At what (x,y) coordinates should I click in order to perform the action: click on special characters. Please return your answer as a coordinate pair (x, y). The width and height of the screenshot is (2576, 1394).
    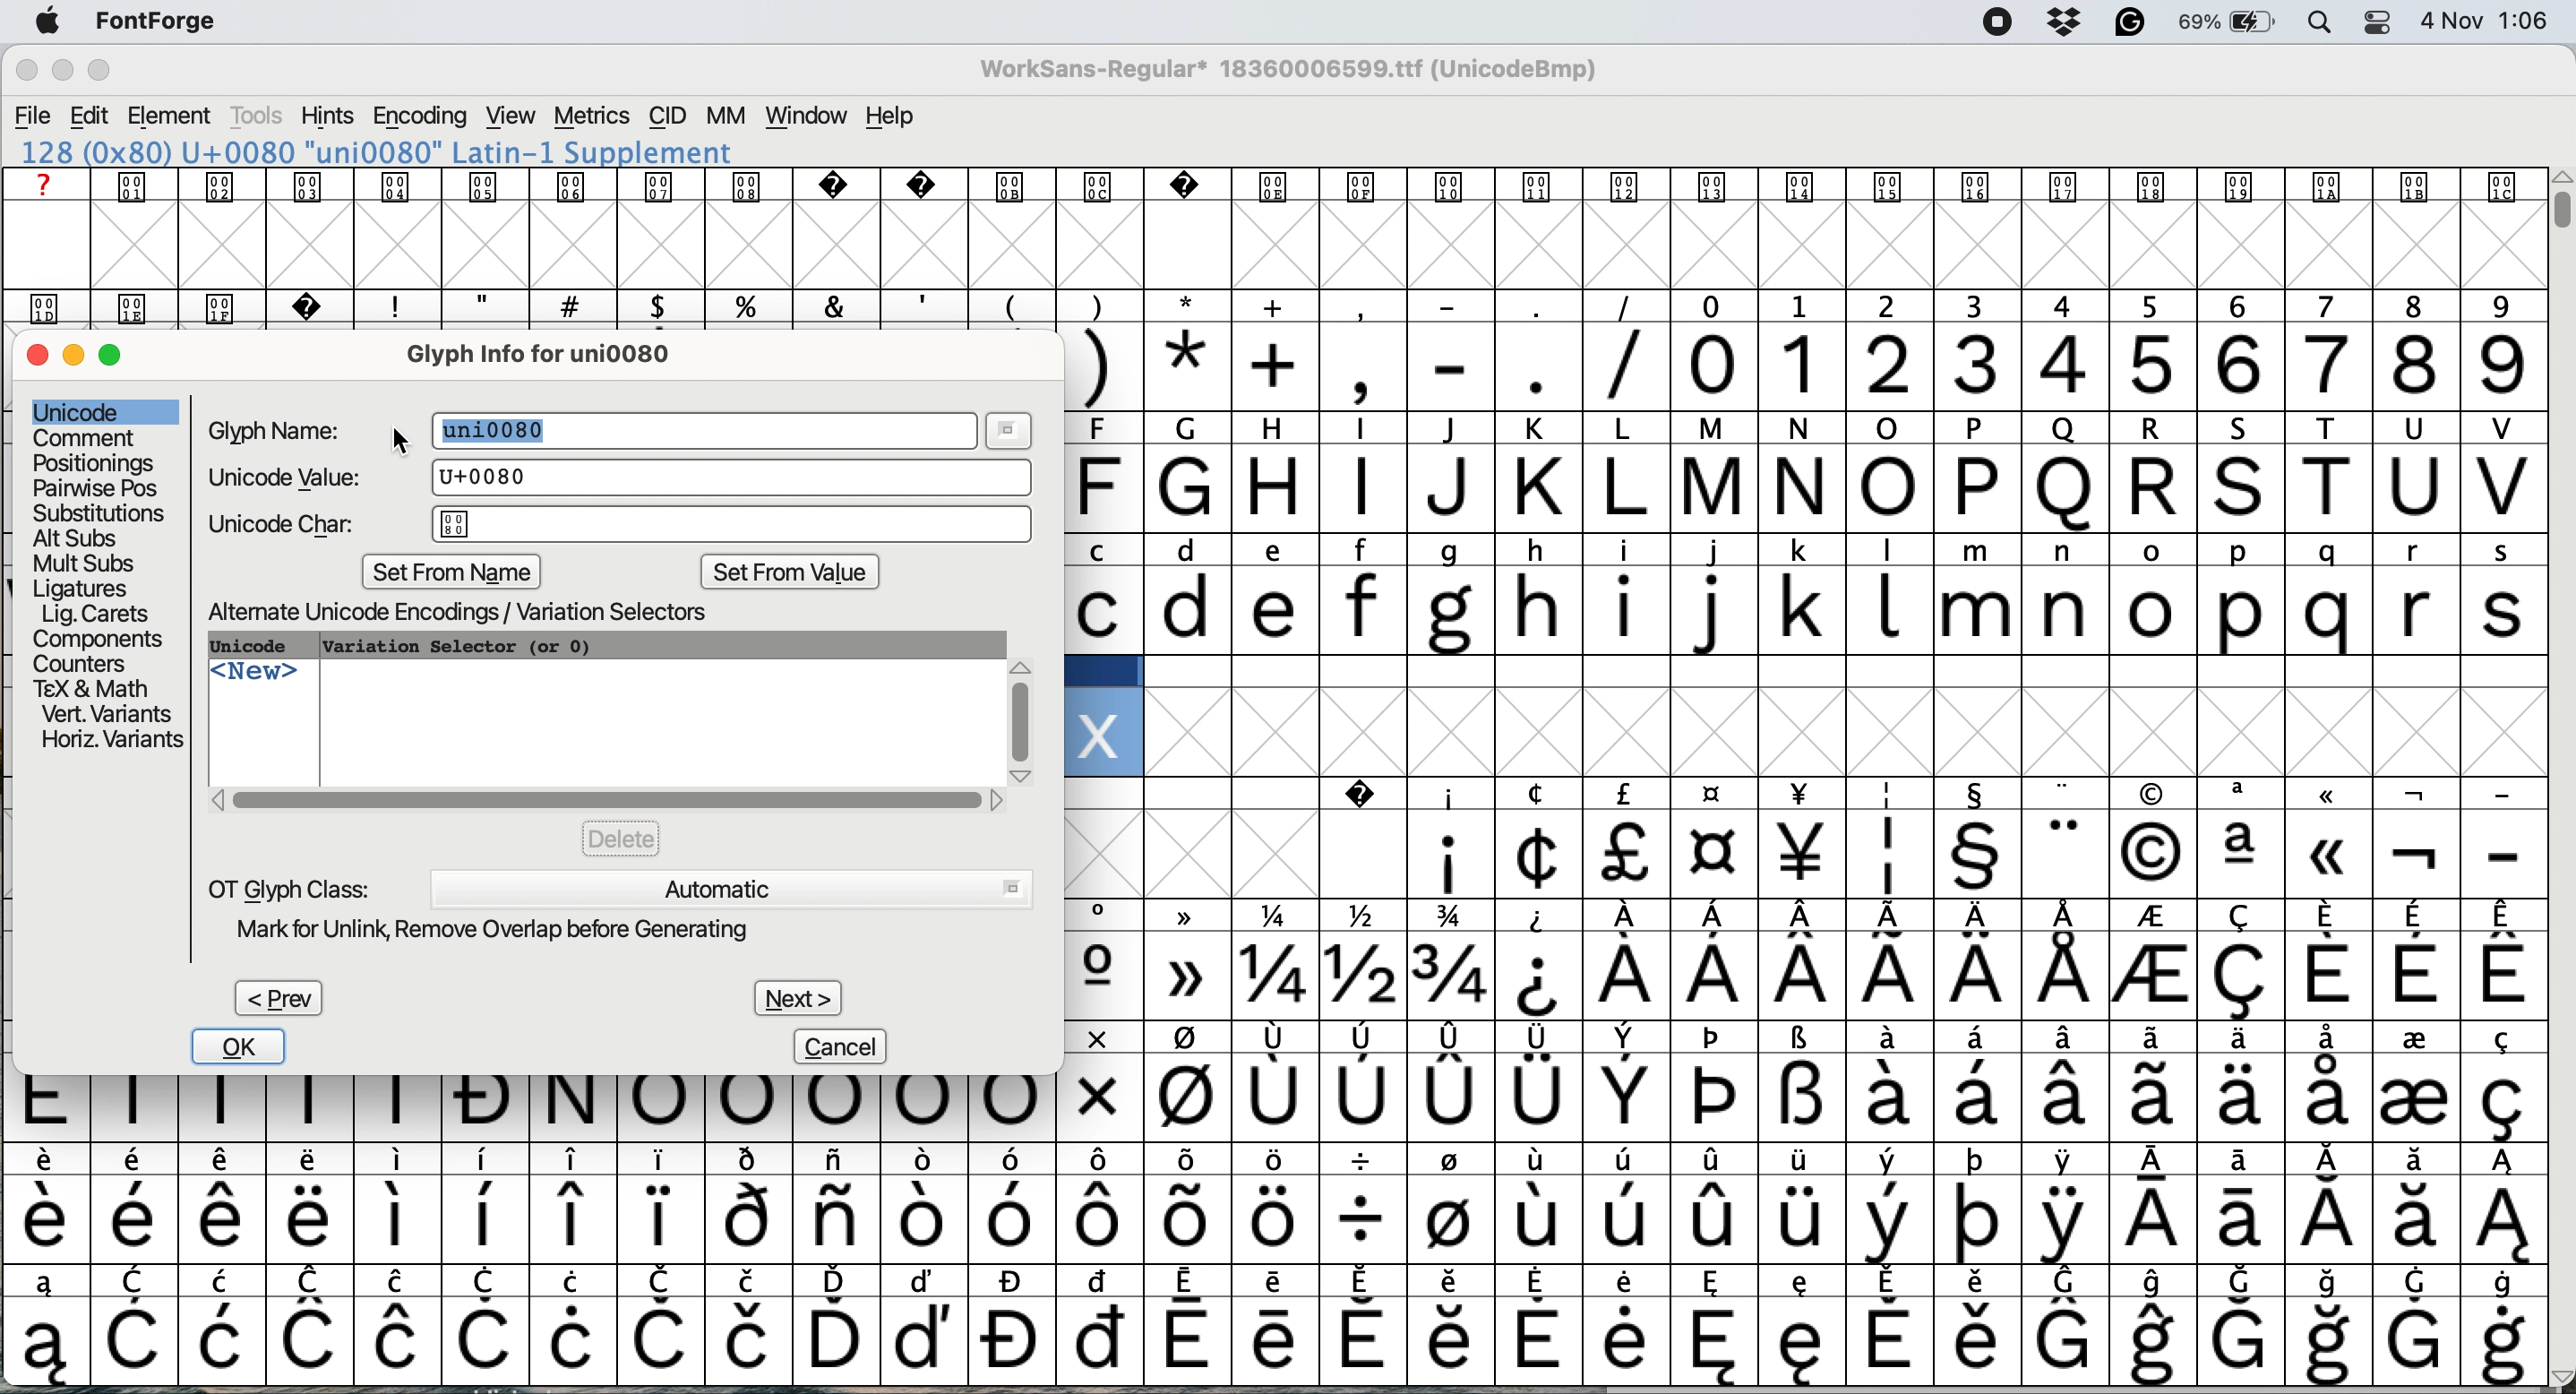
    Looking at the image, I should click on (1278, 1279).